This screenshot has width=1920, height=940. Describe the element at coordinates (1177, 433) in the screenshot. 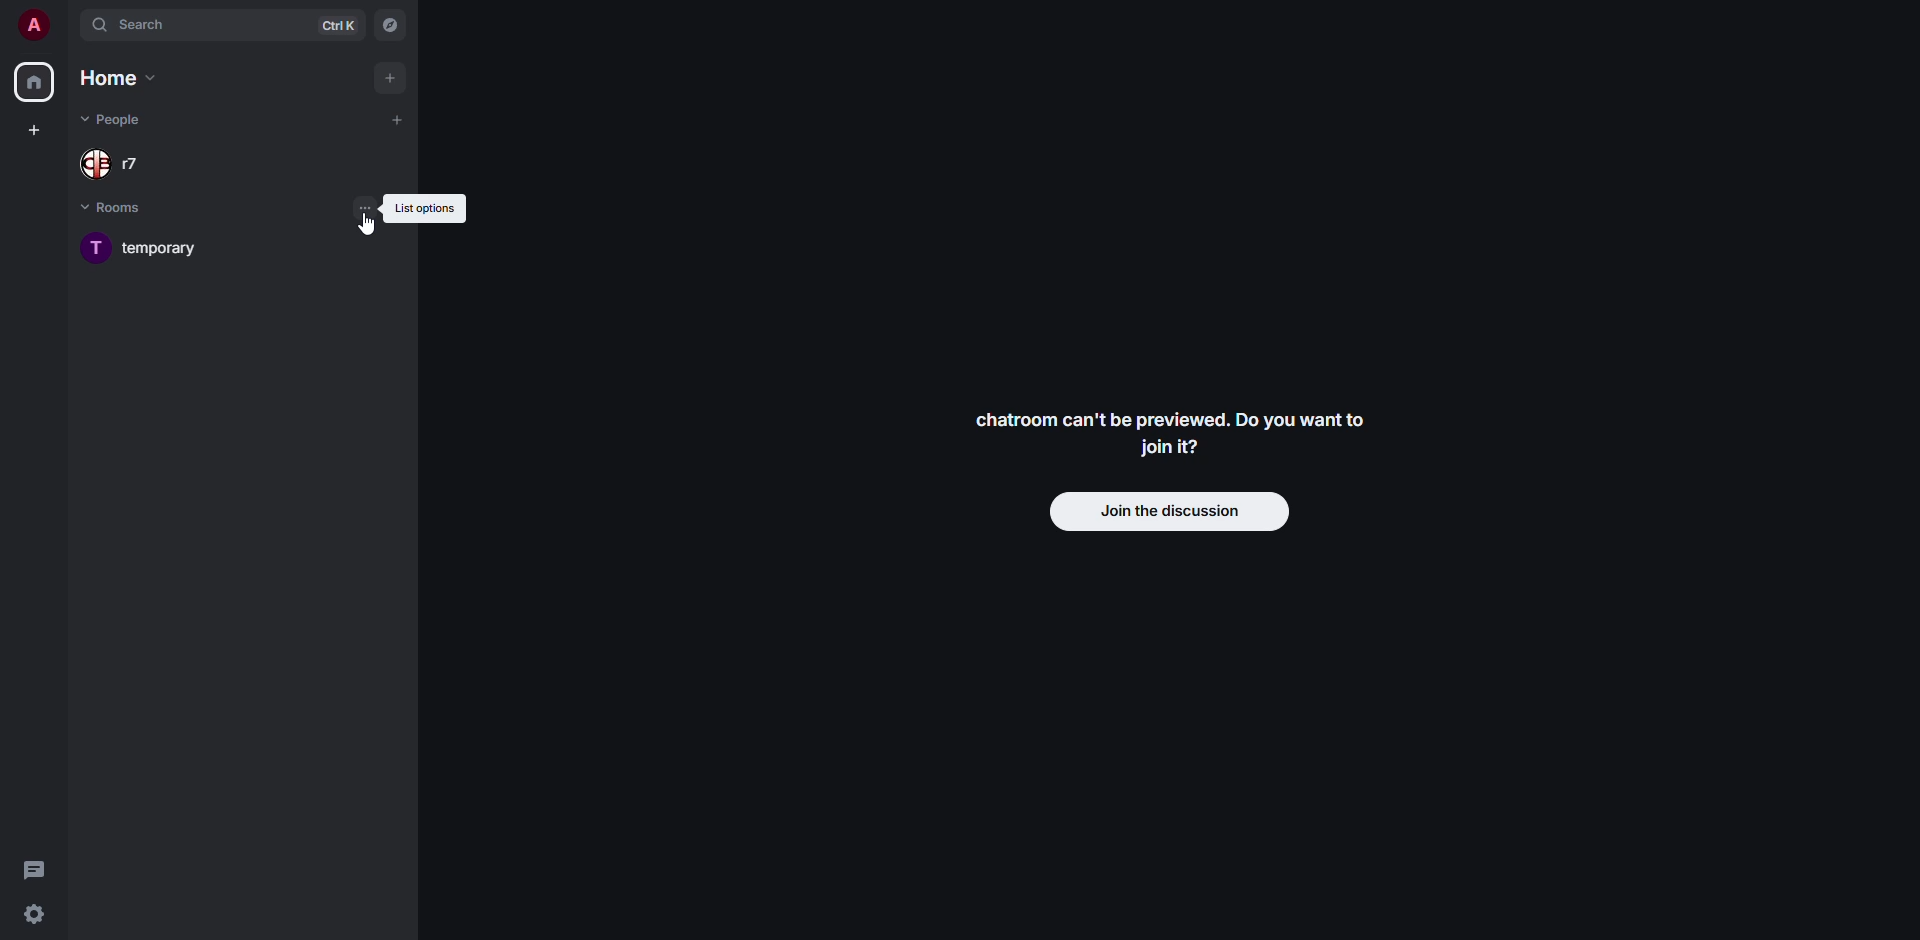

I see `chatroom can't be previewed` at that location.